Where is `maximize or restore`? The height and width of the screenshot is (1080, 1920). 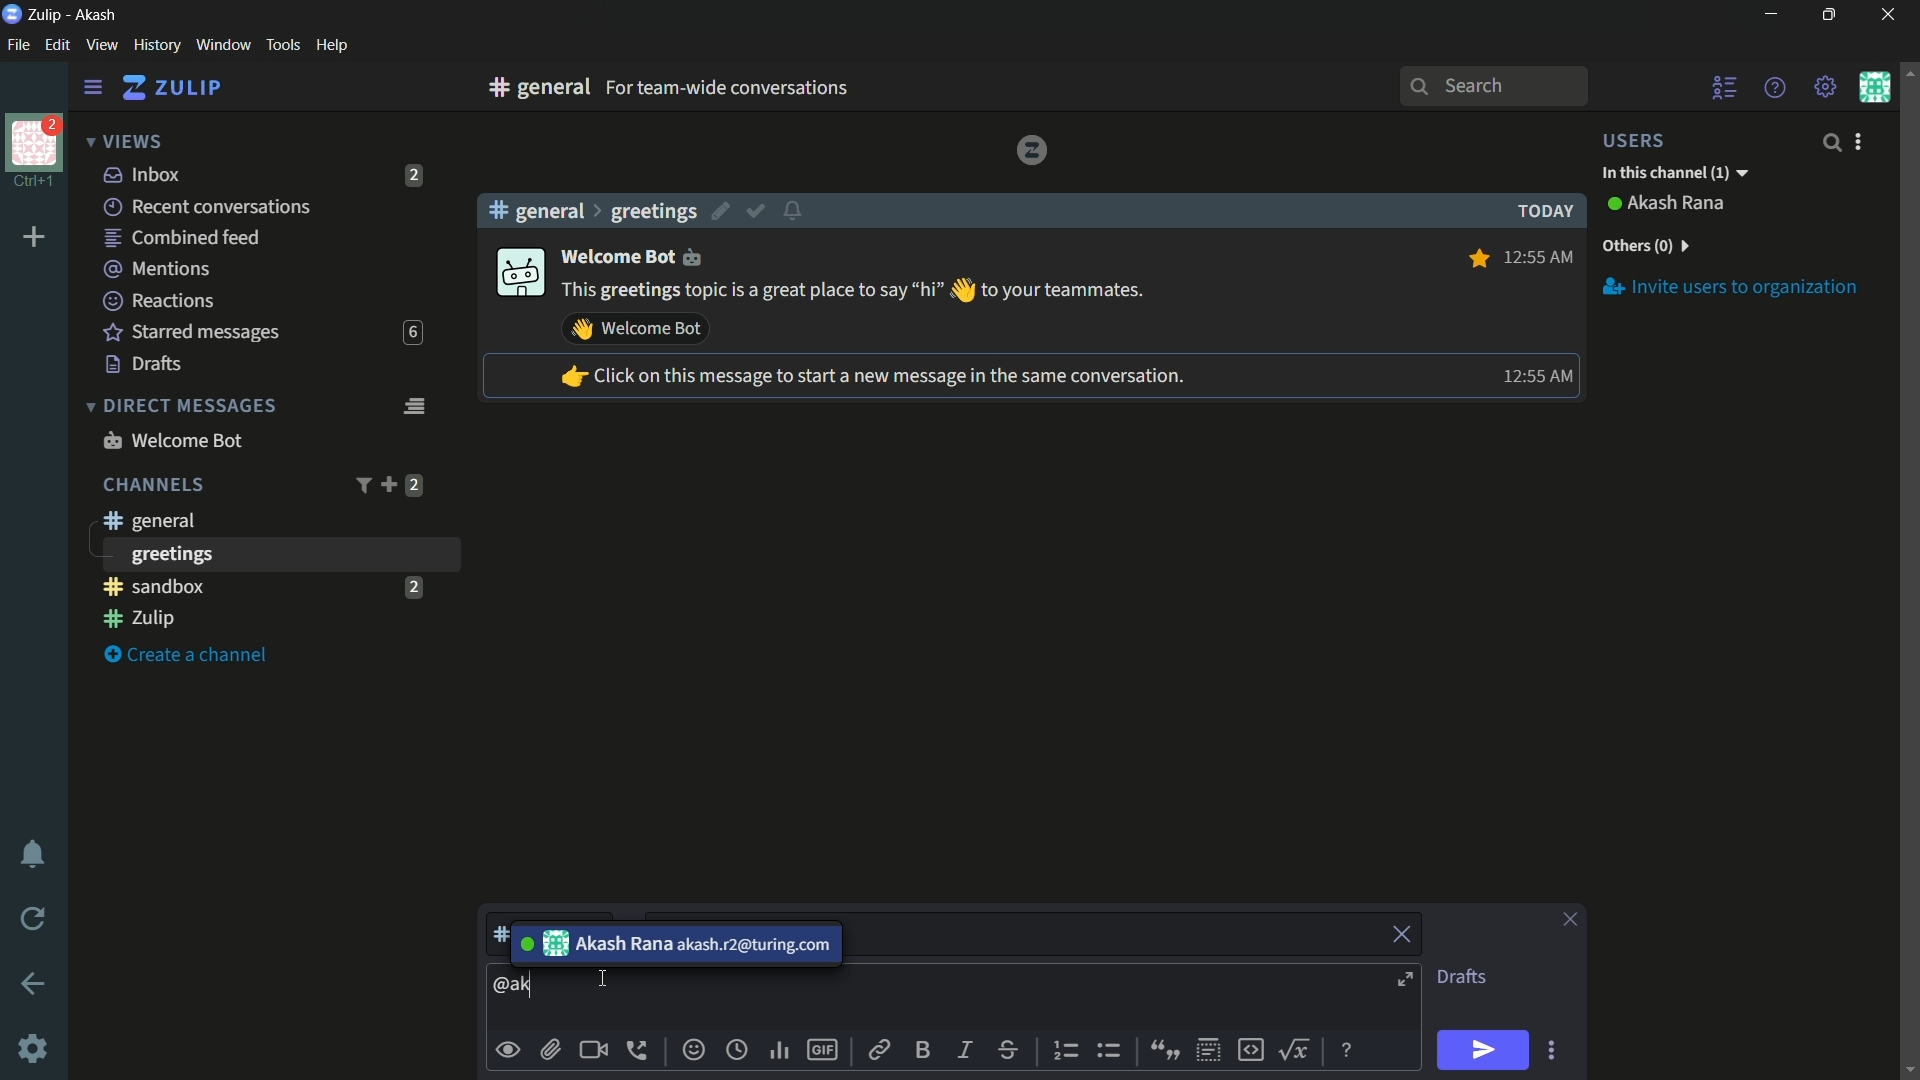 maximize or restore is located at coordinates (1832, 15).